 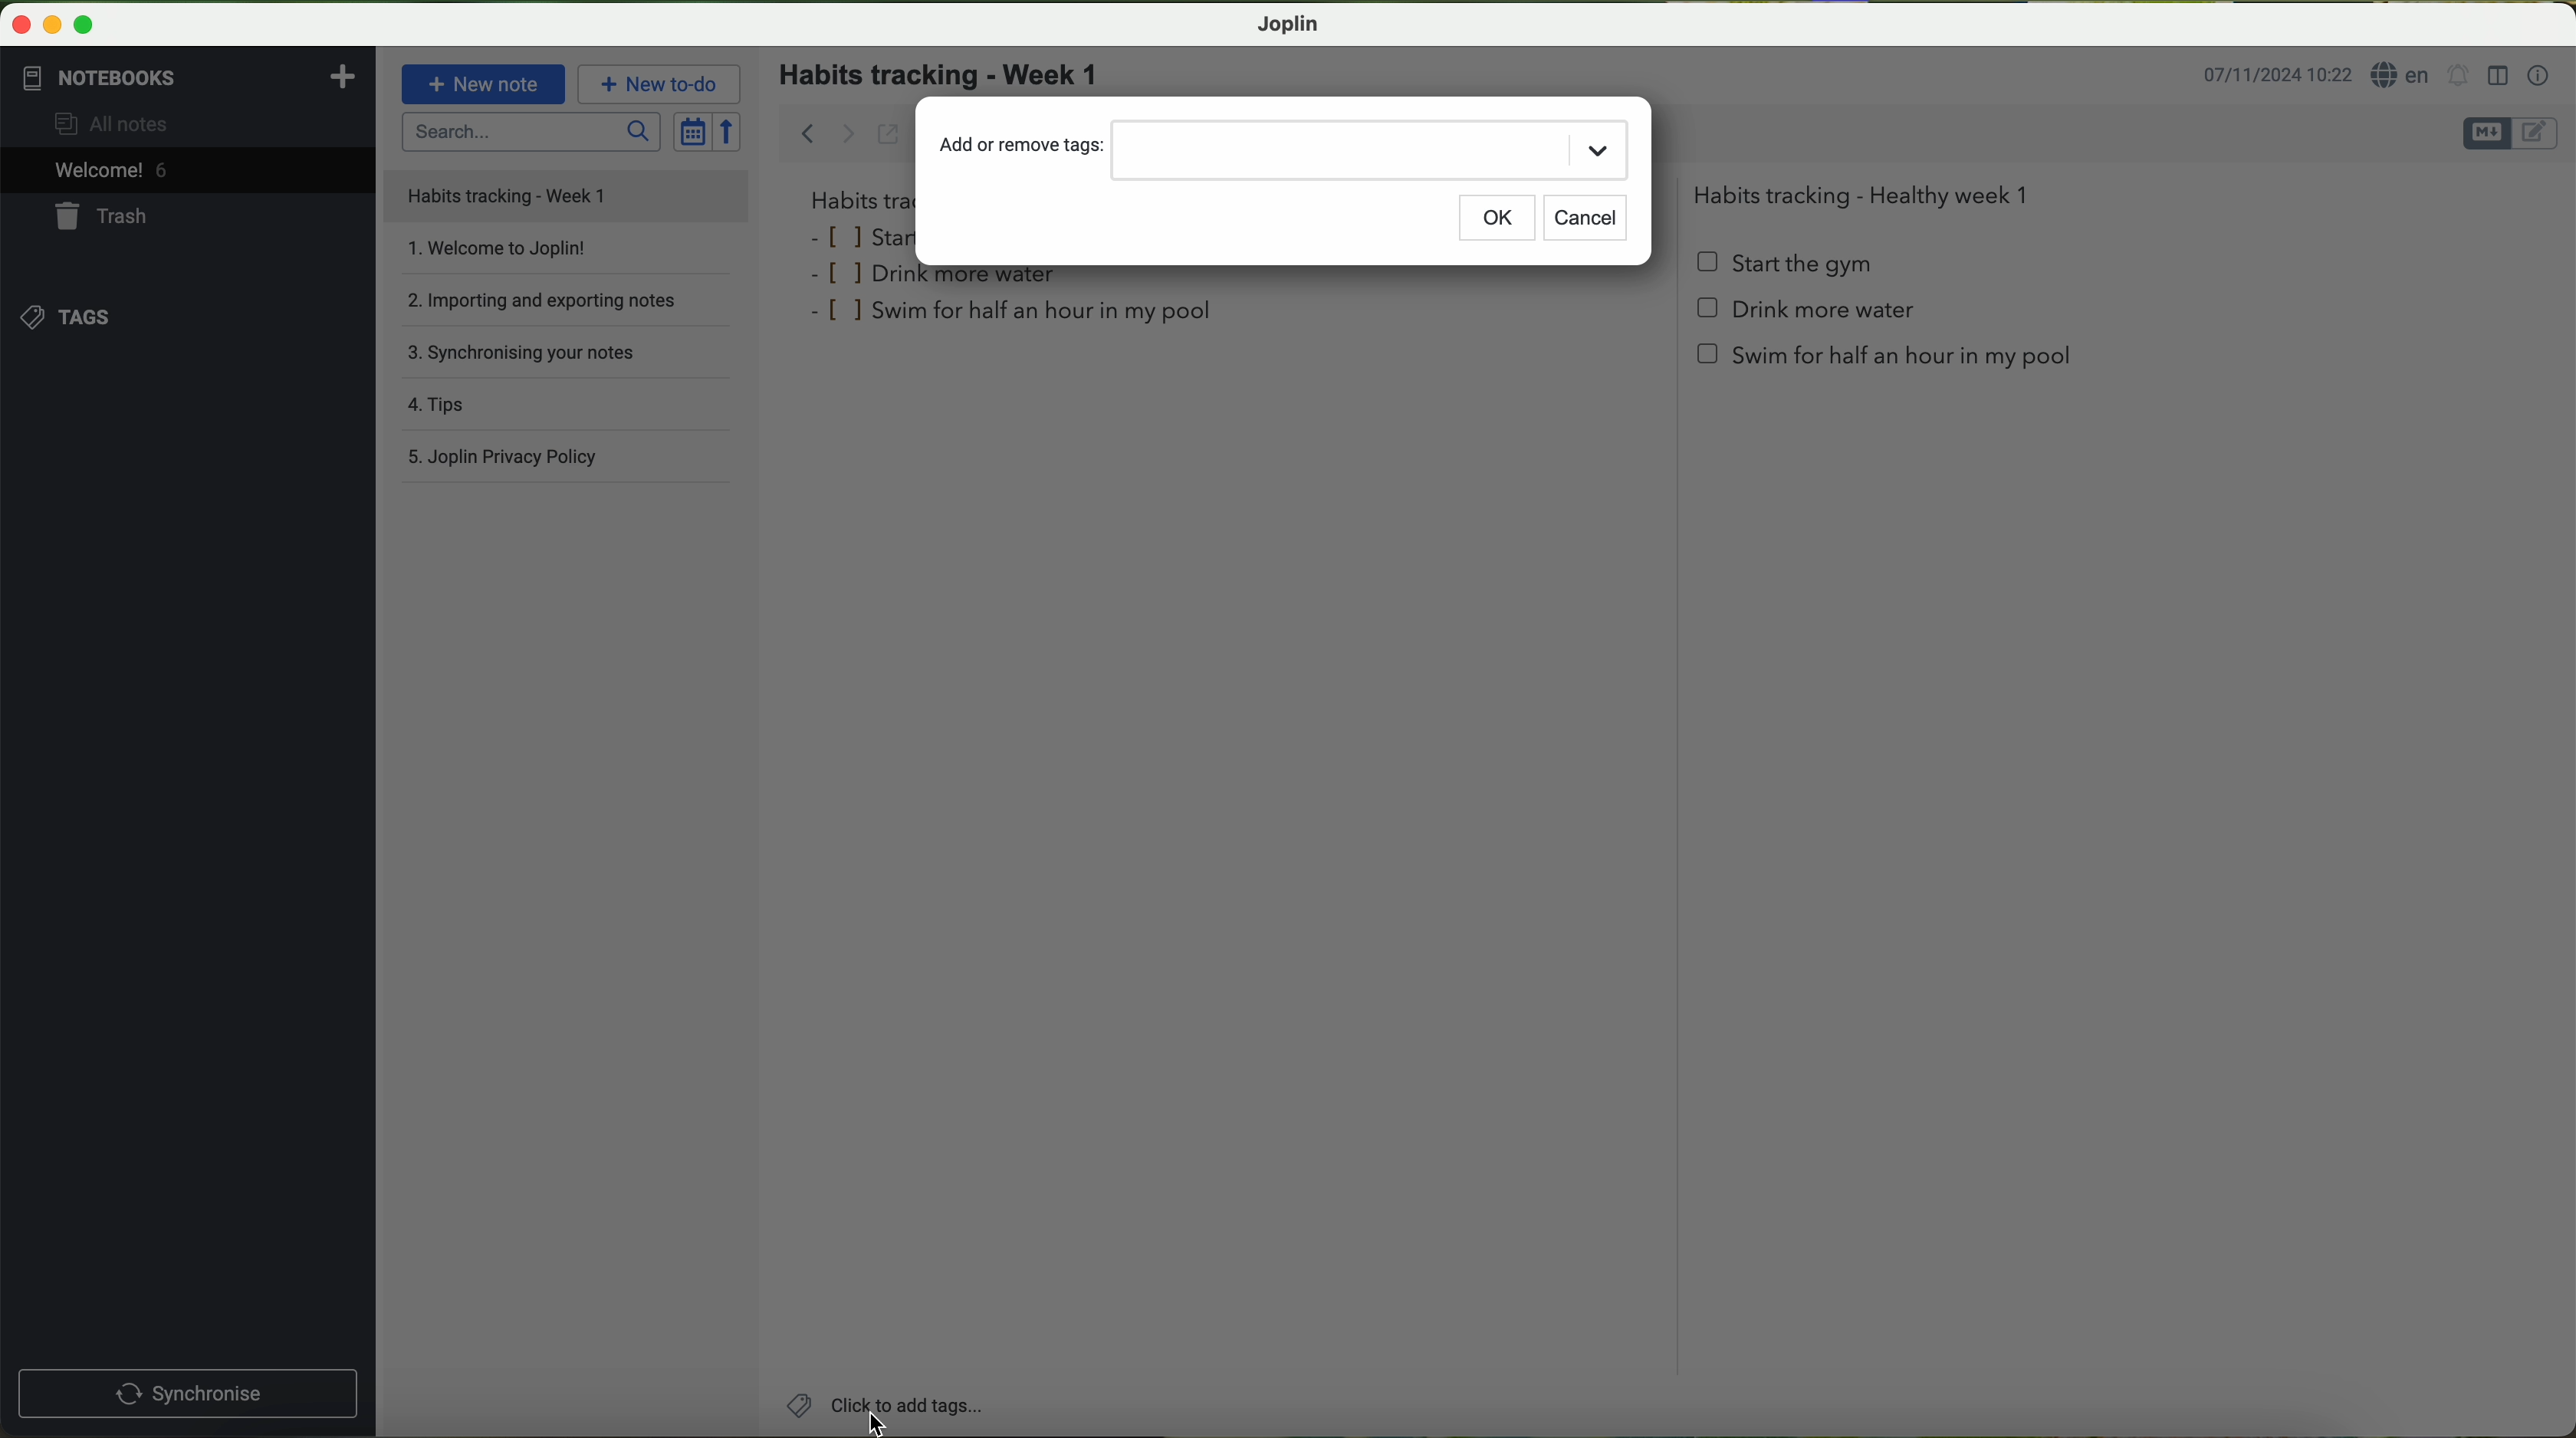 I want to click on cursor, so click(x=880, y=1422).